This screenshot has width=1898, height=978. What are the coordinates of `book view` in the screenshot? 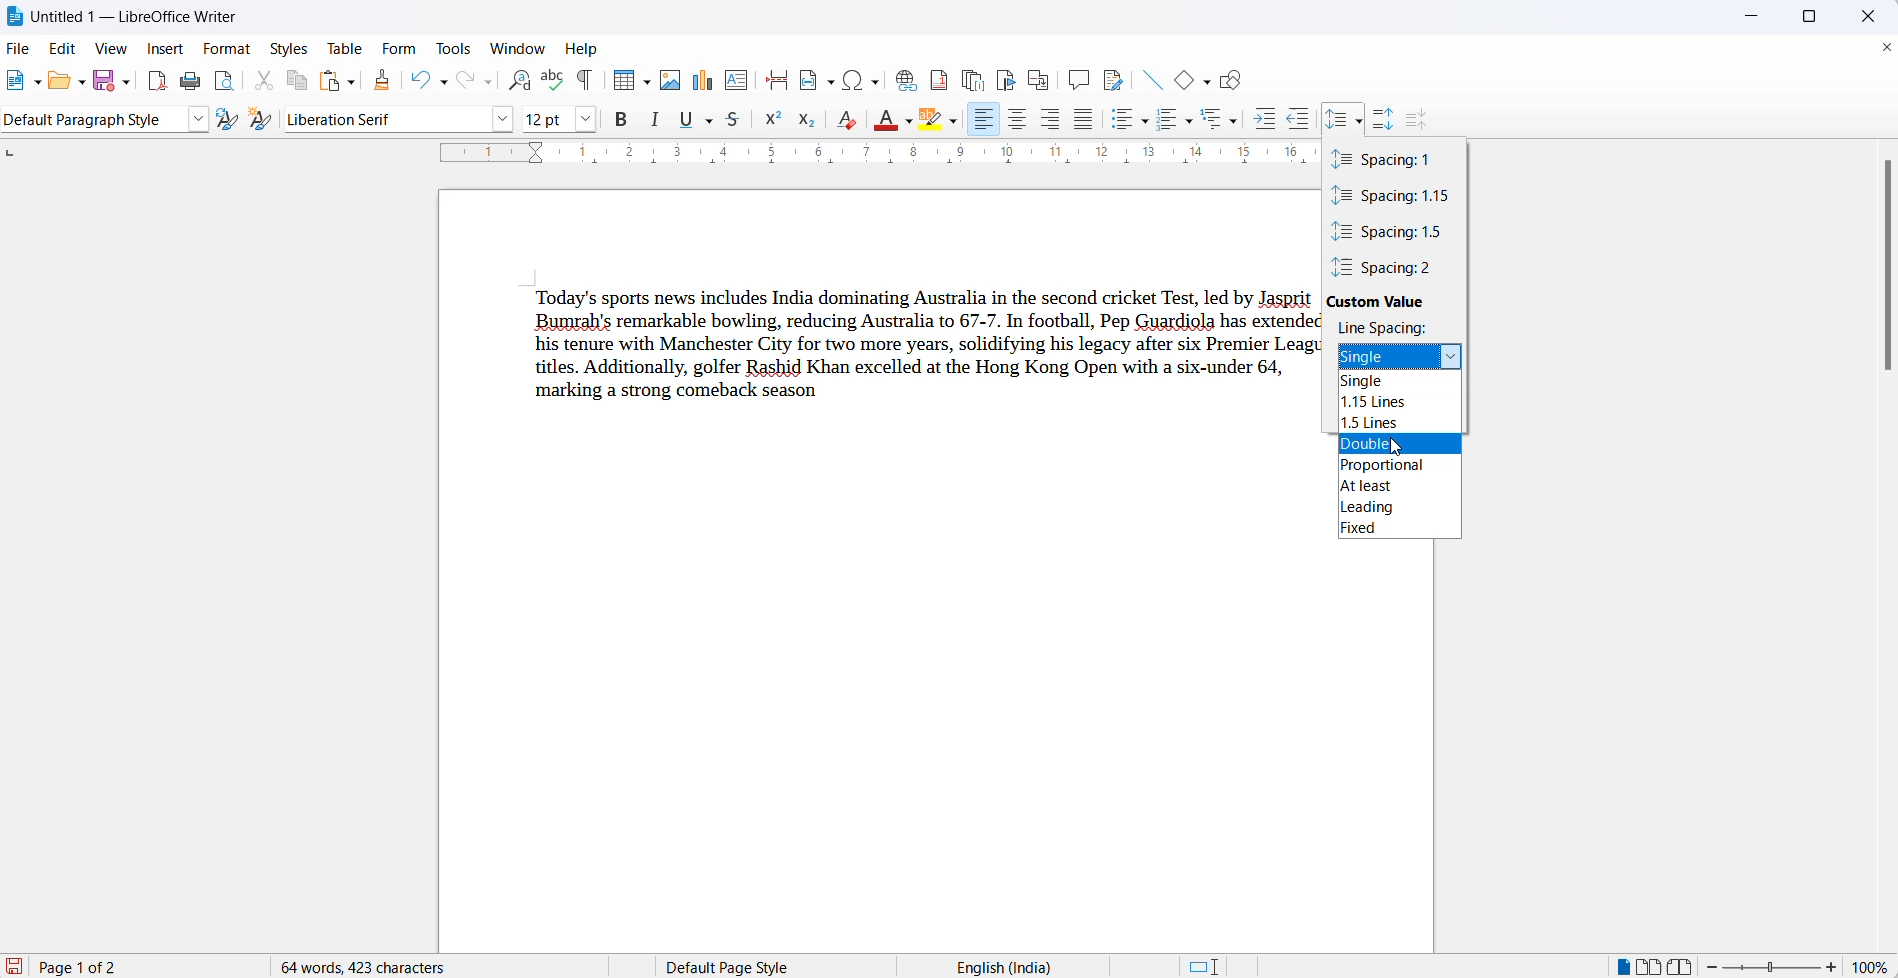 It's located at (1683, 964).